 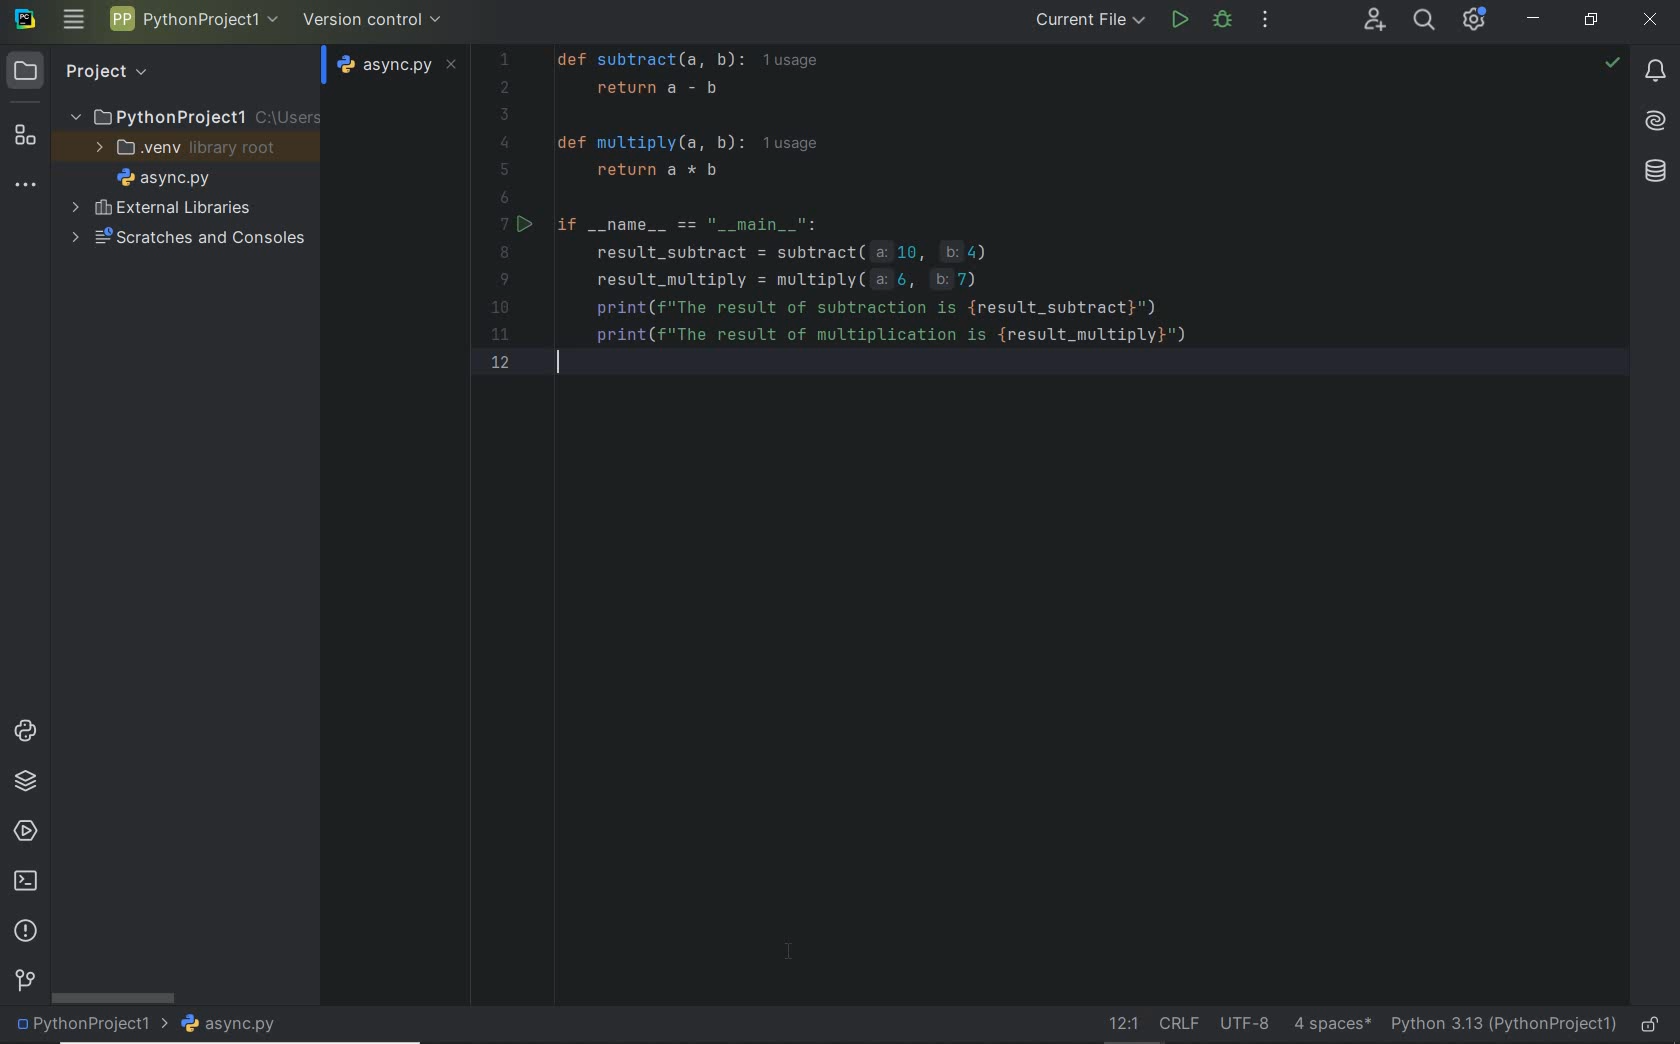 What do you see at coordinates (76, 19) in the screenshot?
I see `main menu` at bounding box center [76, 19].